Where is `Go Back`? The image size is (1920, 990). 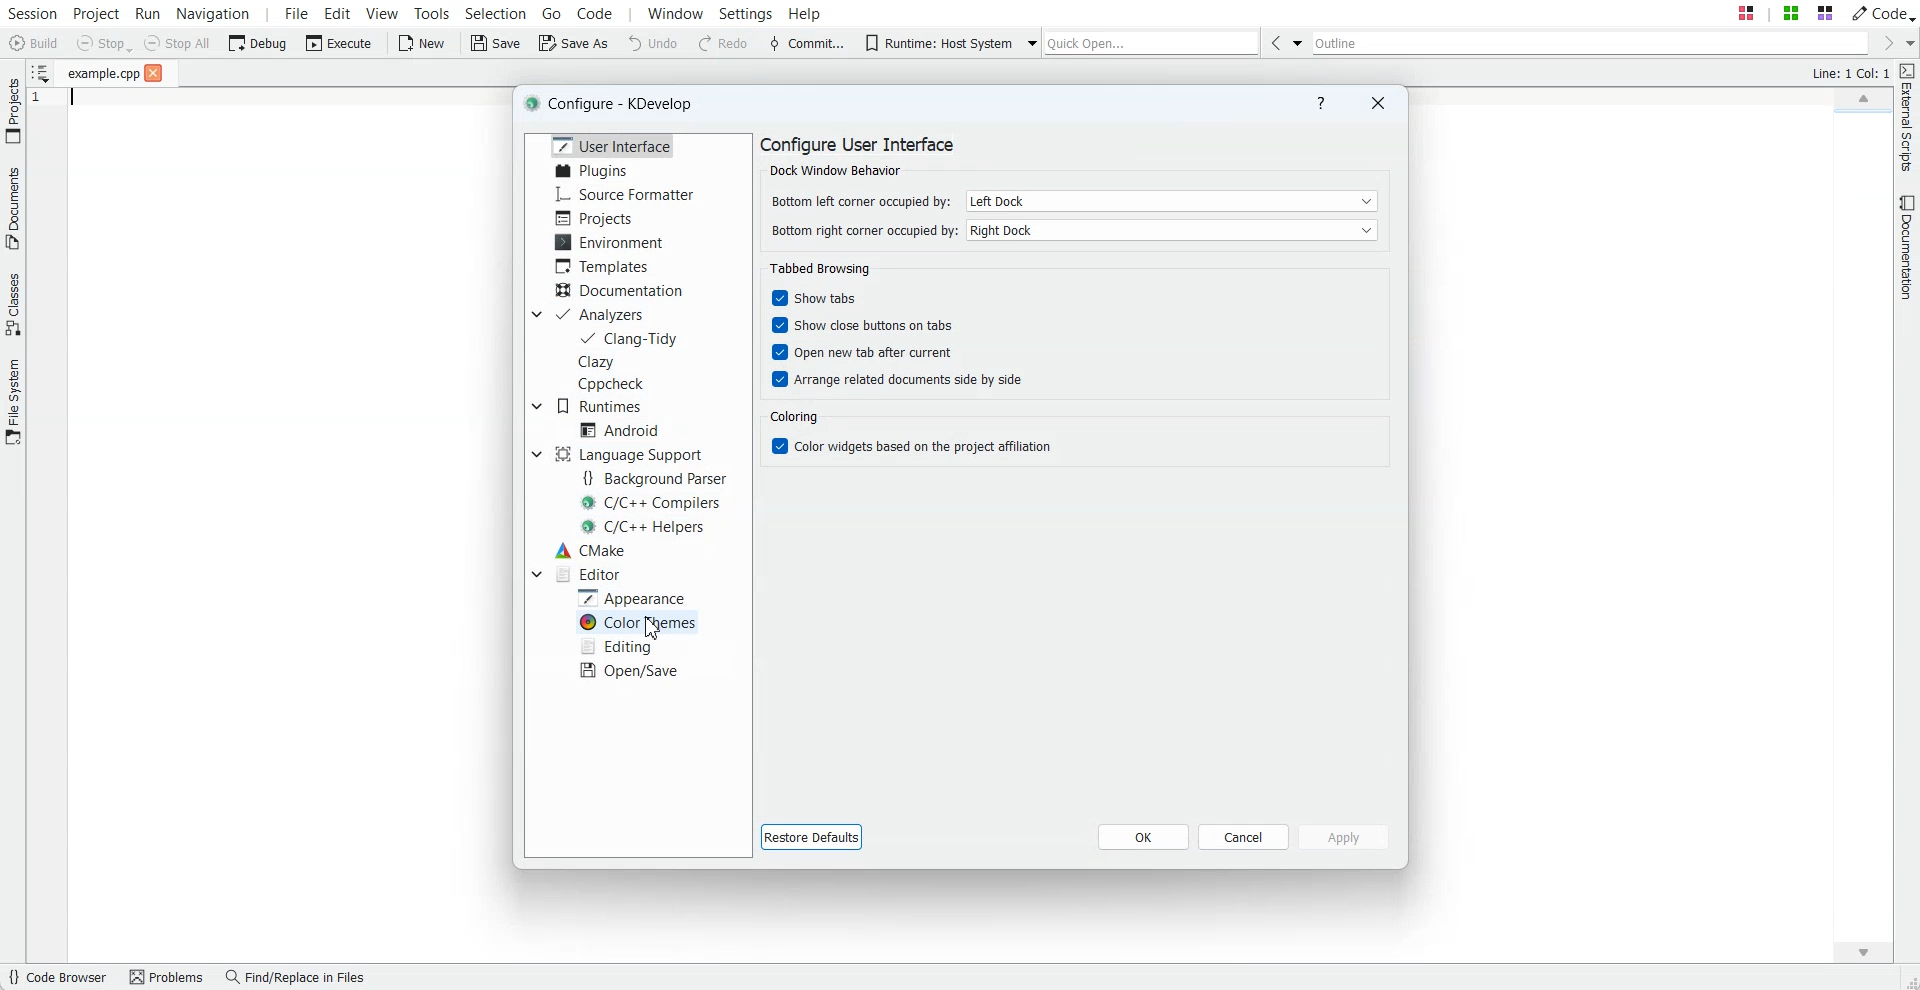
Go Back is located at coordinates (1272, 42).